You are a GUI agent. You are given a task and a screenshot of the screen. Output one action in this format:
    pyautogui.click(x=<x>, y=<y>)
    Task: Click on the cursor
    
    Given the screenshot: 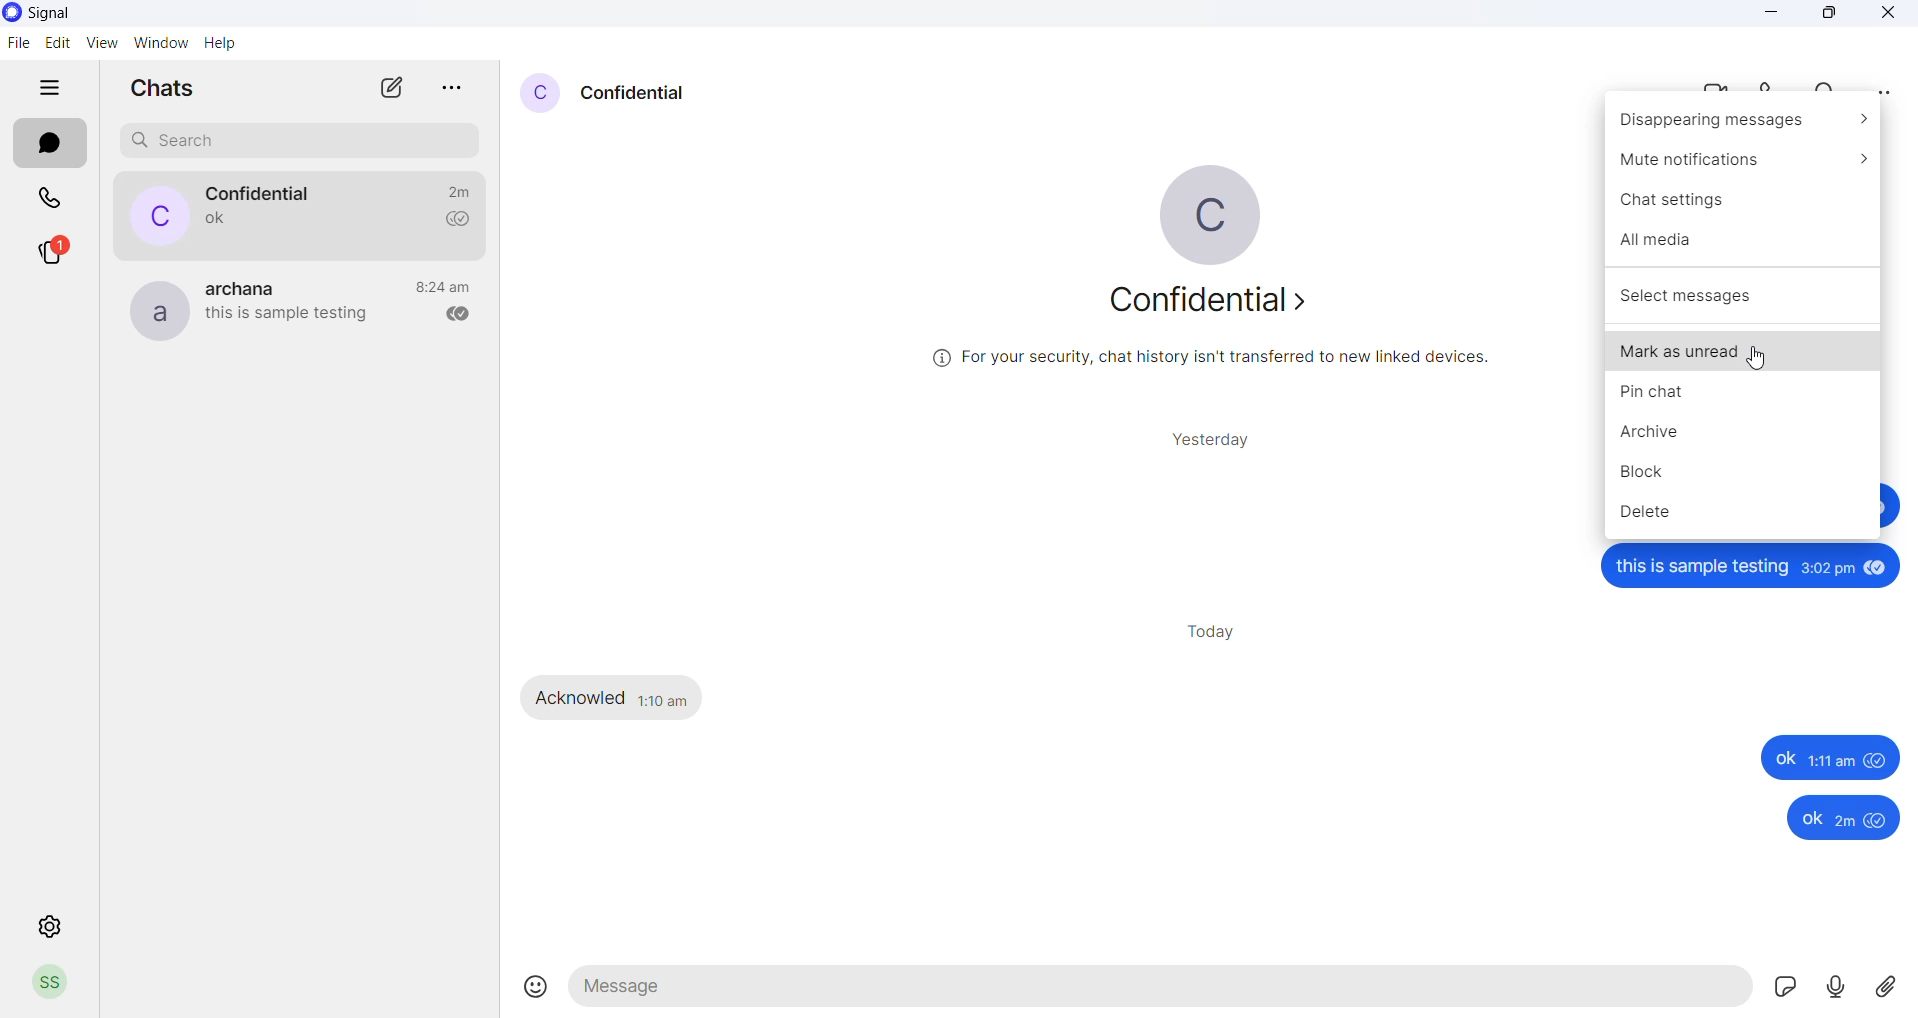 What is the action you would take?
    pyautogui.click(x=1758, y=360)
    